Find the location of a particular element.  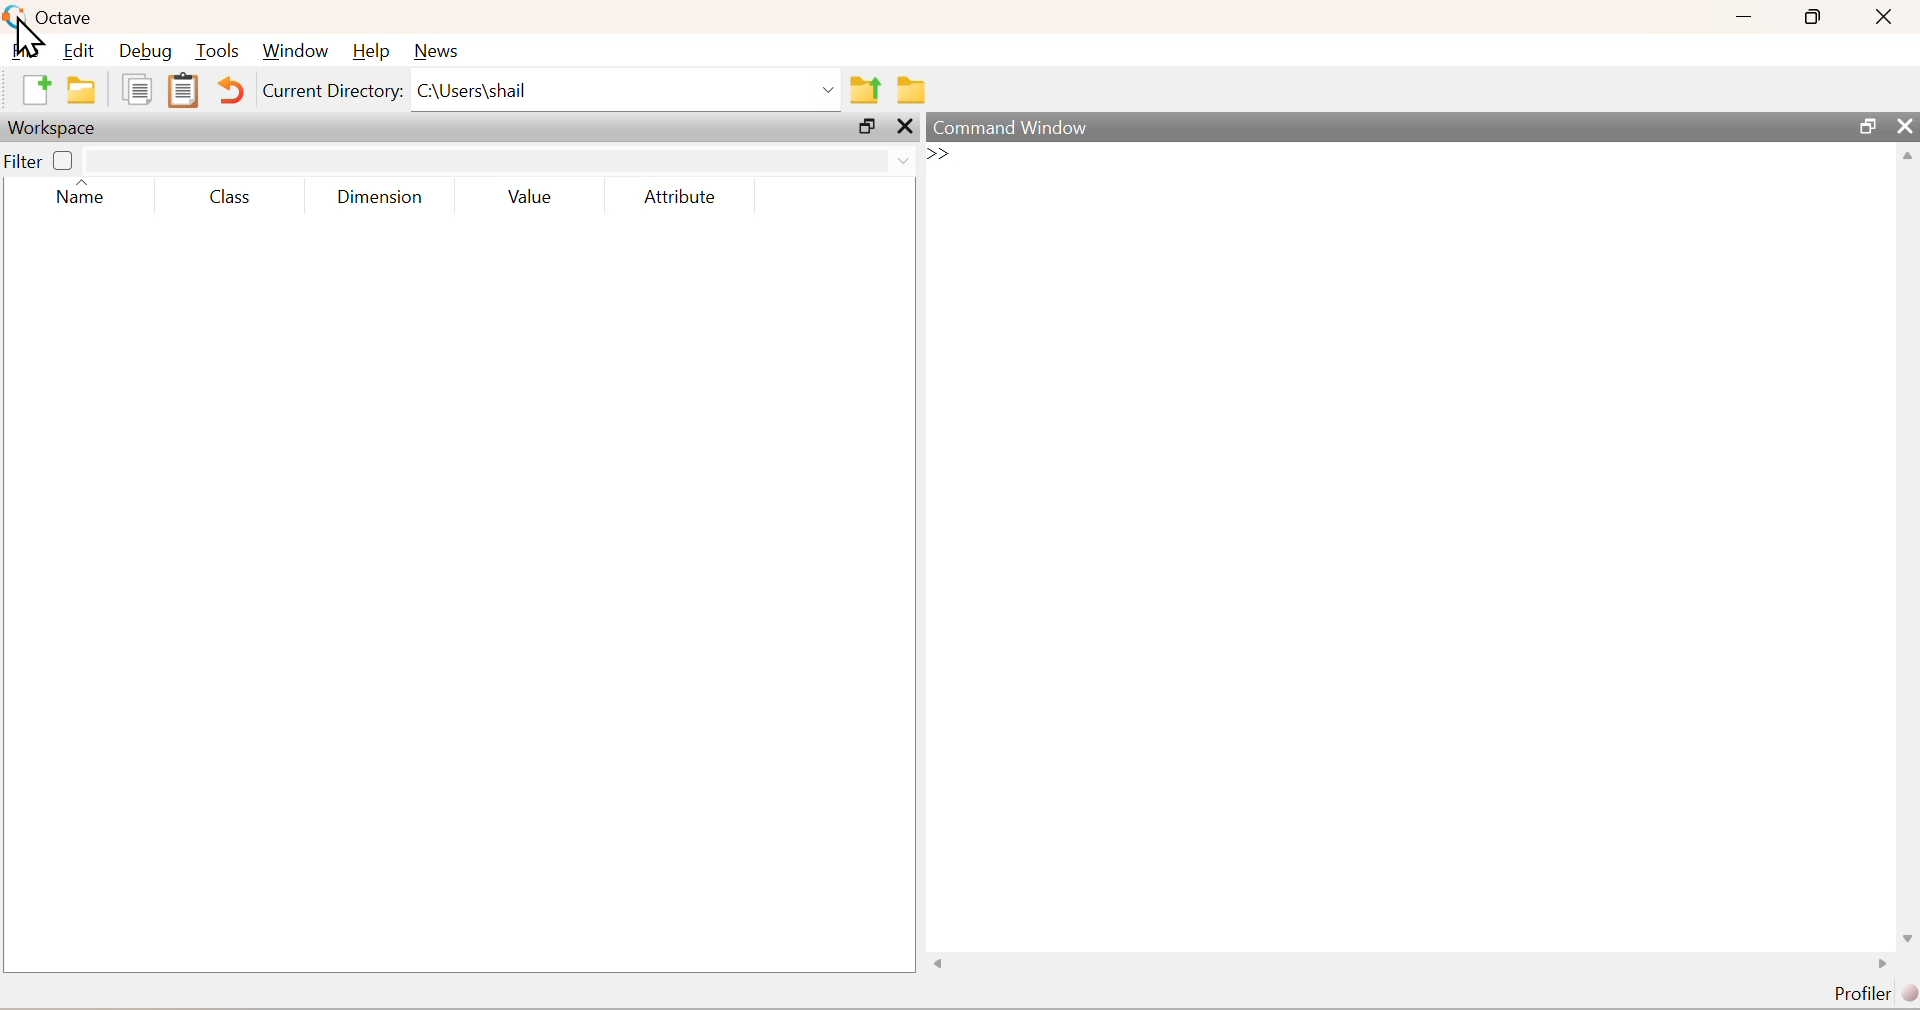

Profiler is located at coordinates (1873, 994).